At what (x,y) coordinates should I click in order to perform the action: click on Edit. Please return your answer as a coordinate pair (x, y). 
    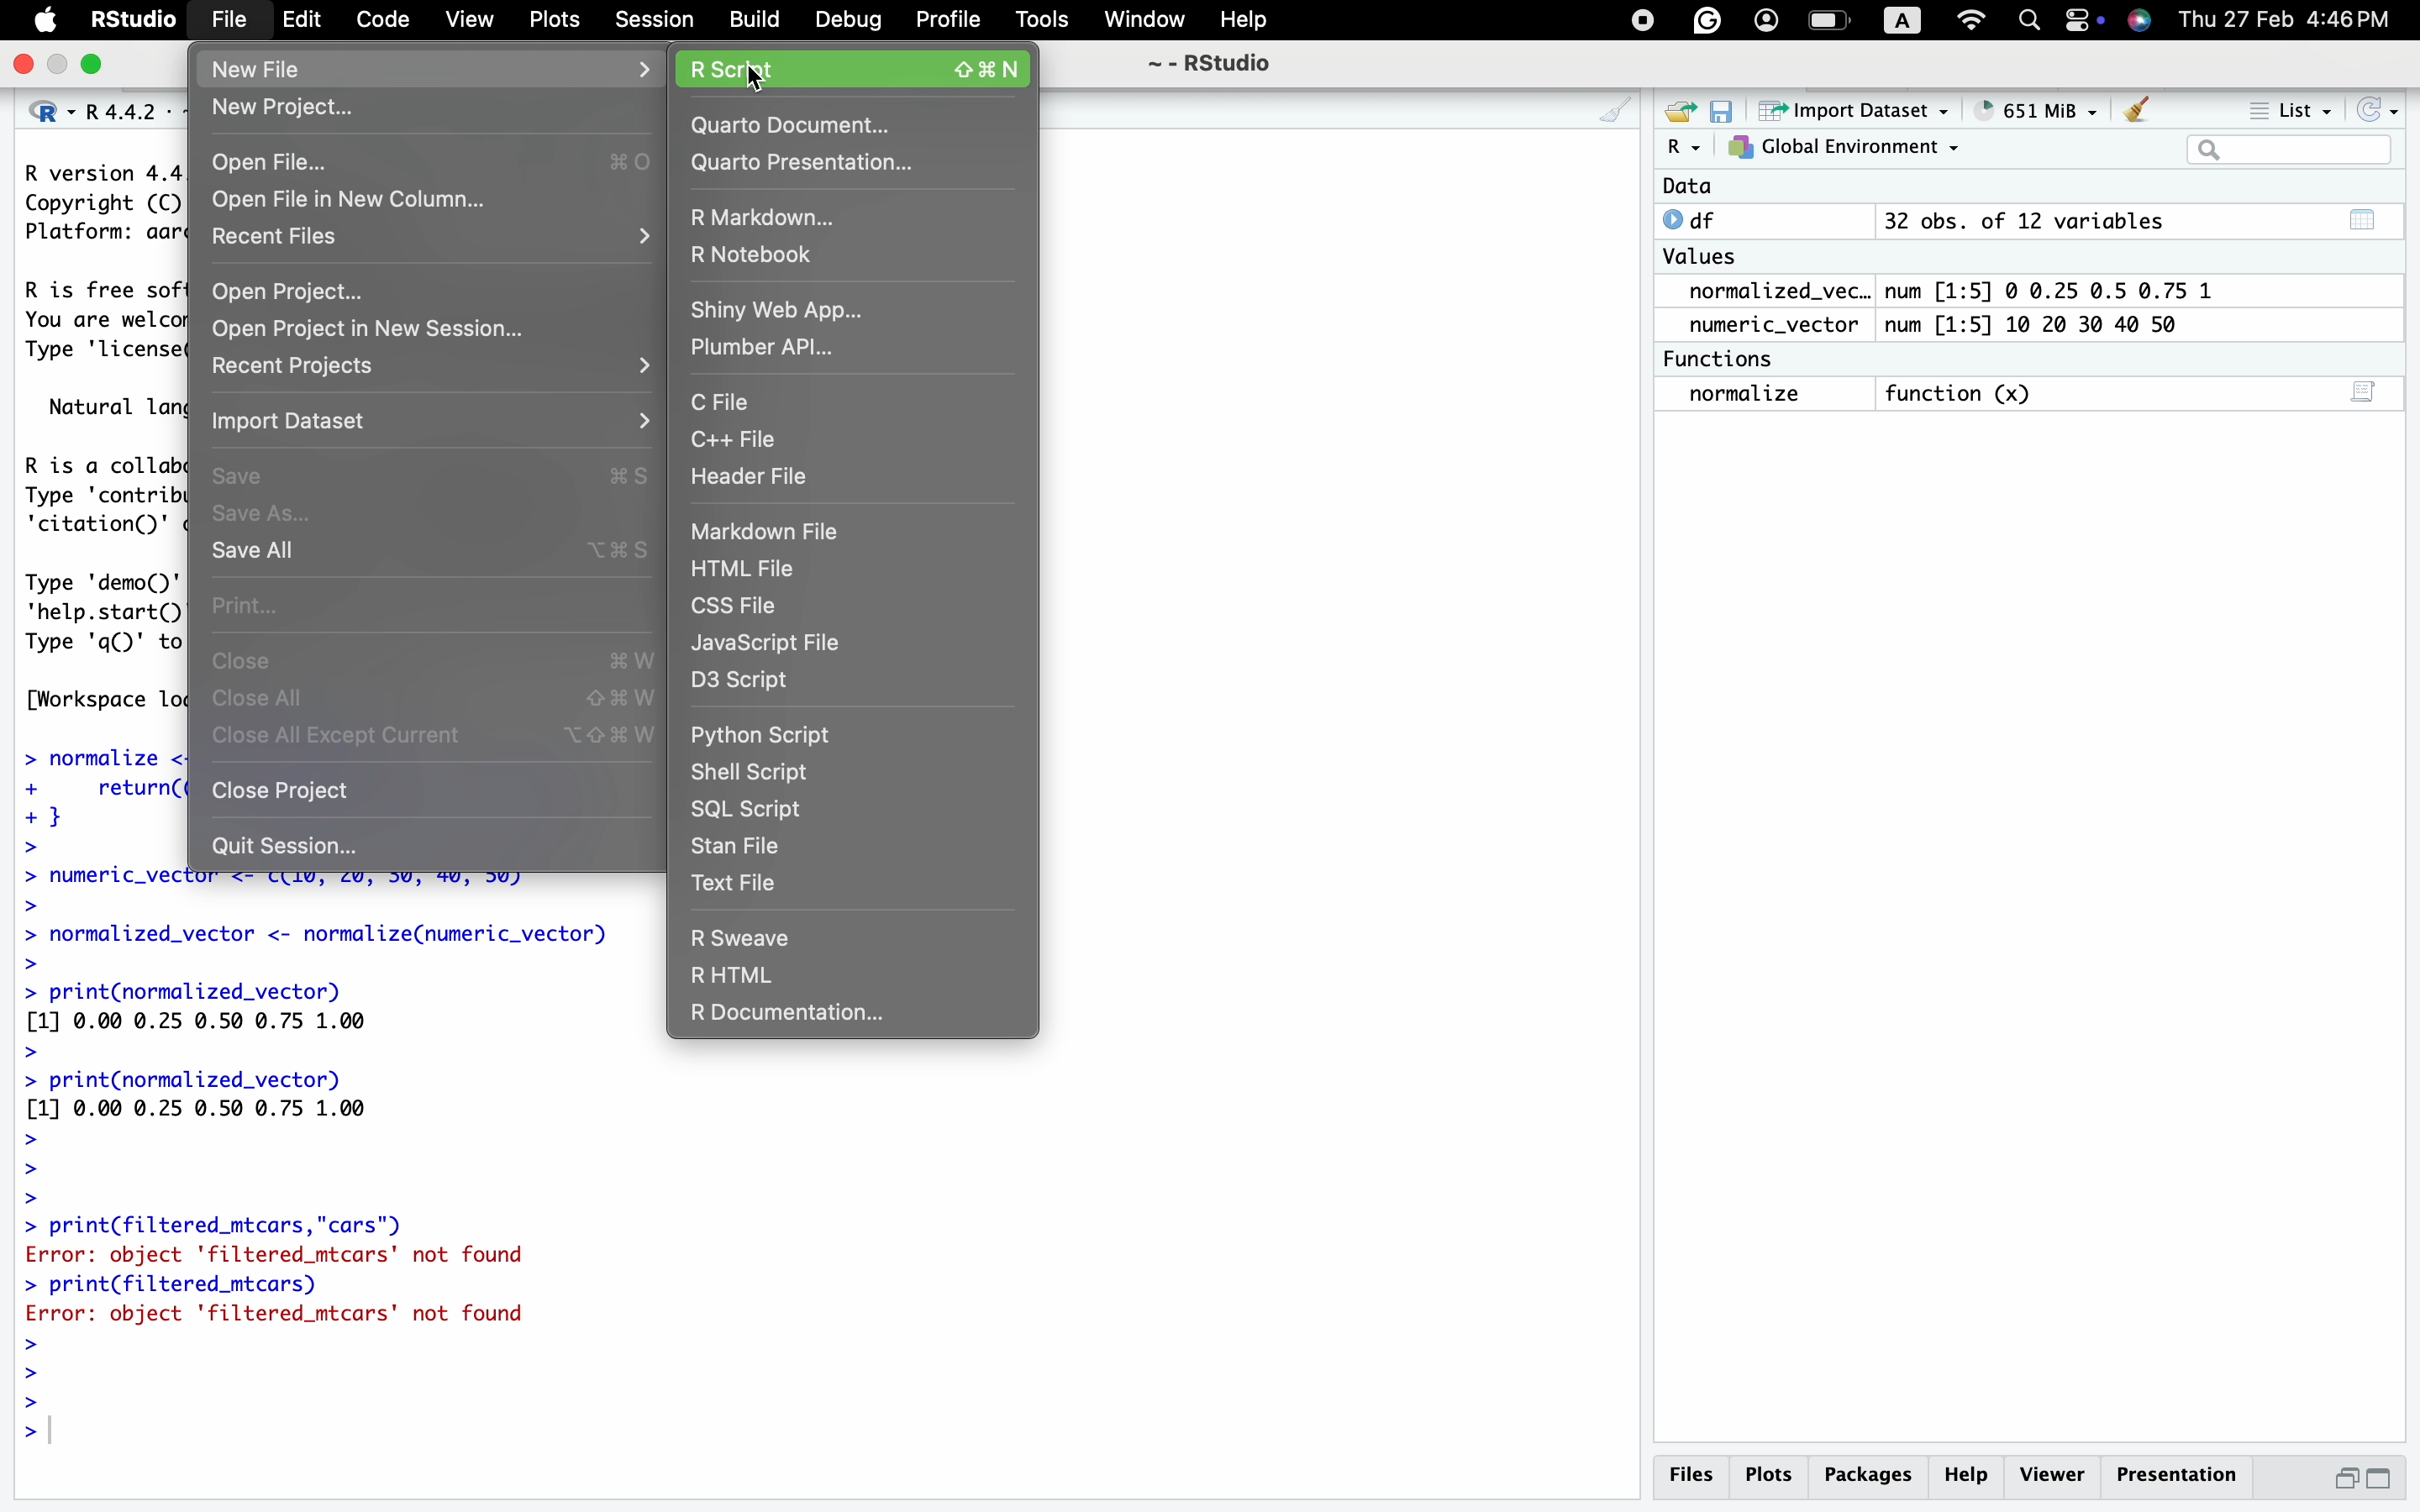
    Looking at the image, I should click on (296, 22).